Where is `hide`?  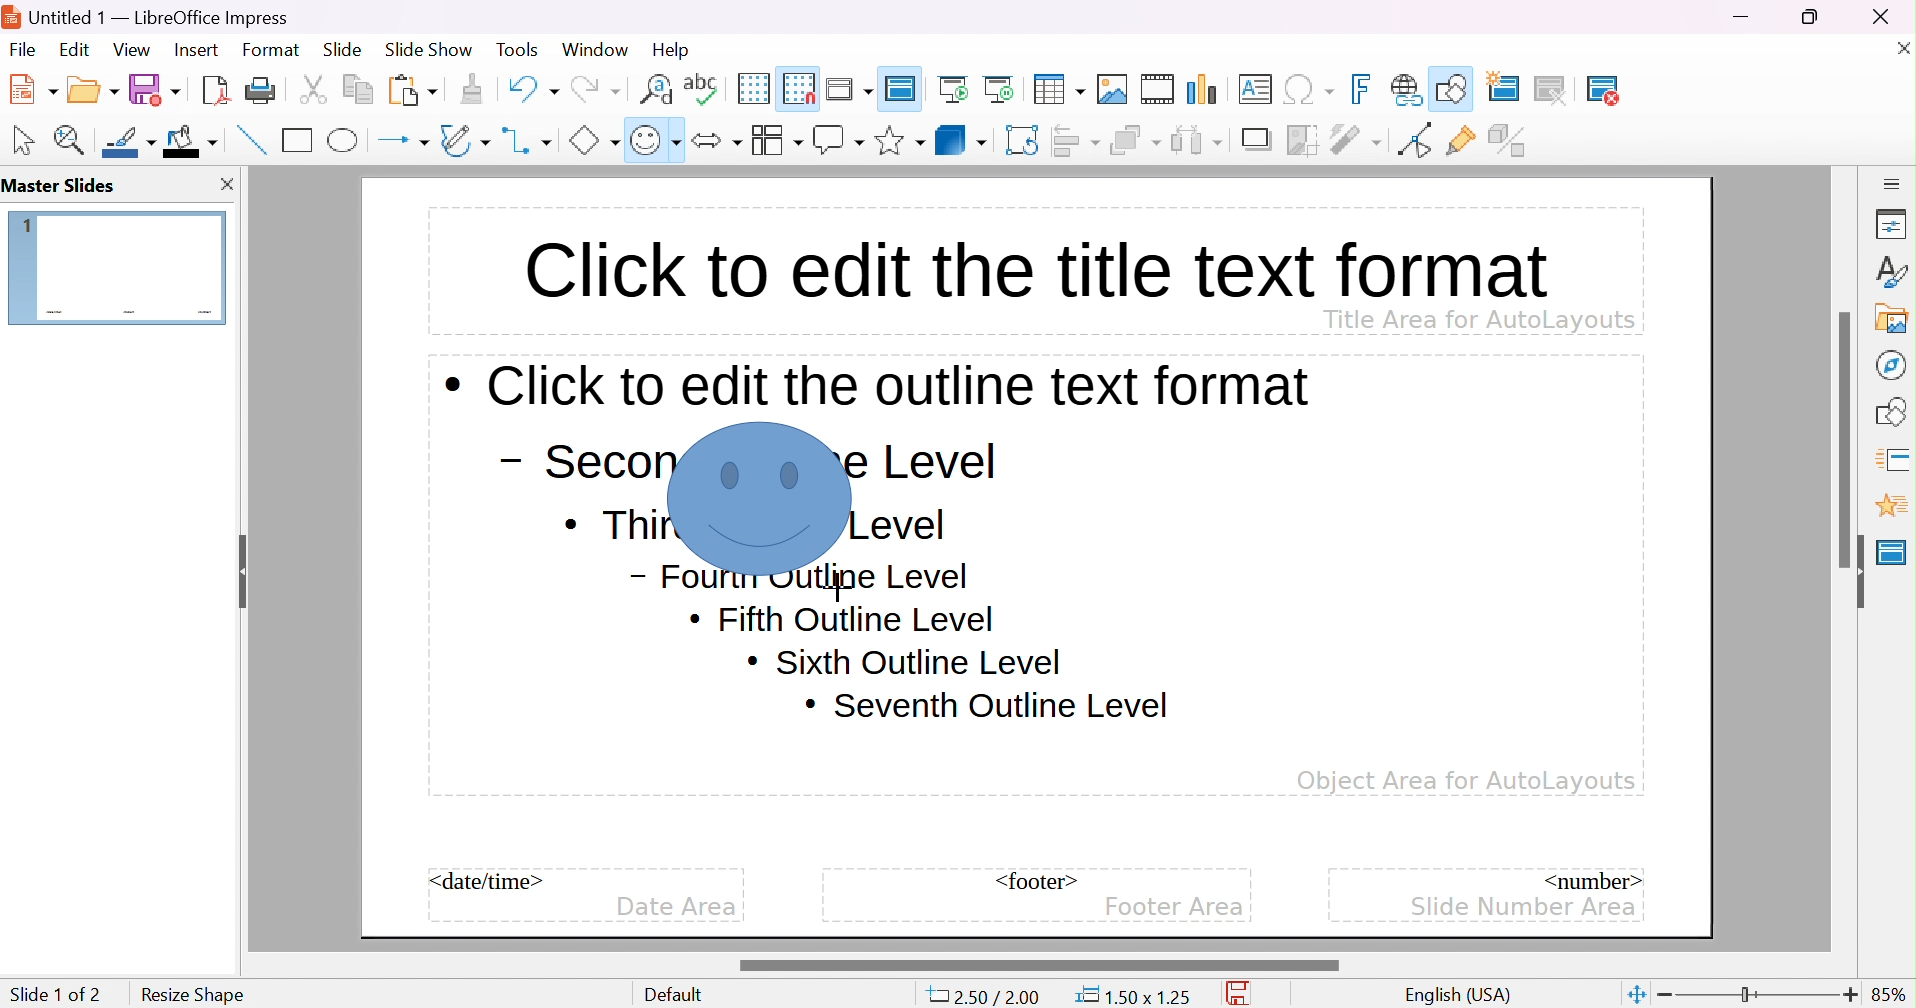
hide is located at coordinates (1854, 572).